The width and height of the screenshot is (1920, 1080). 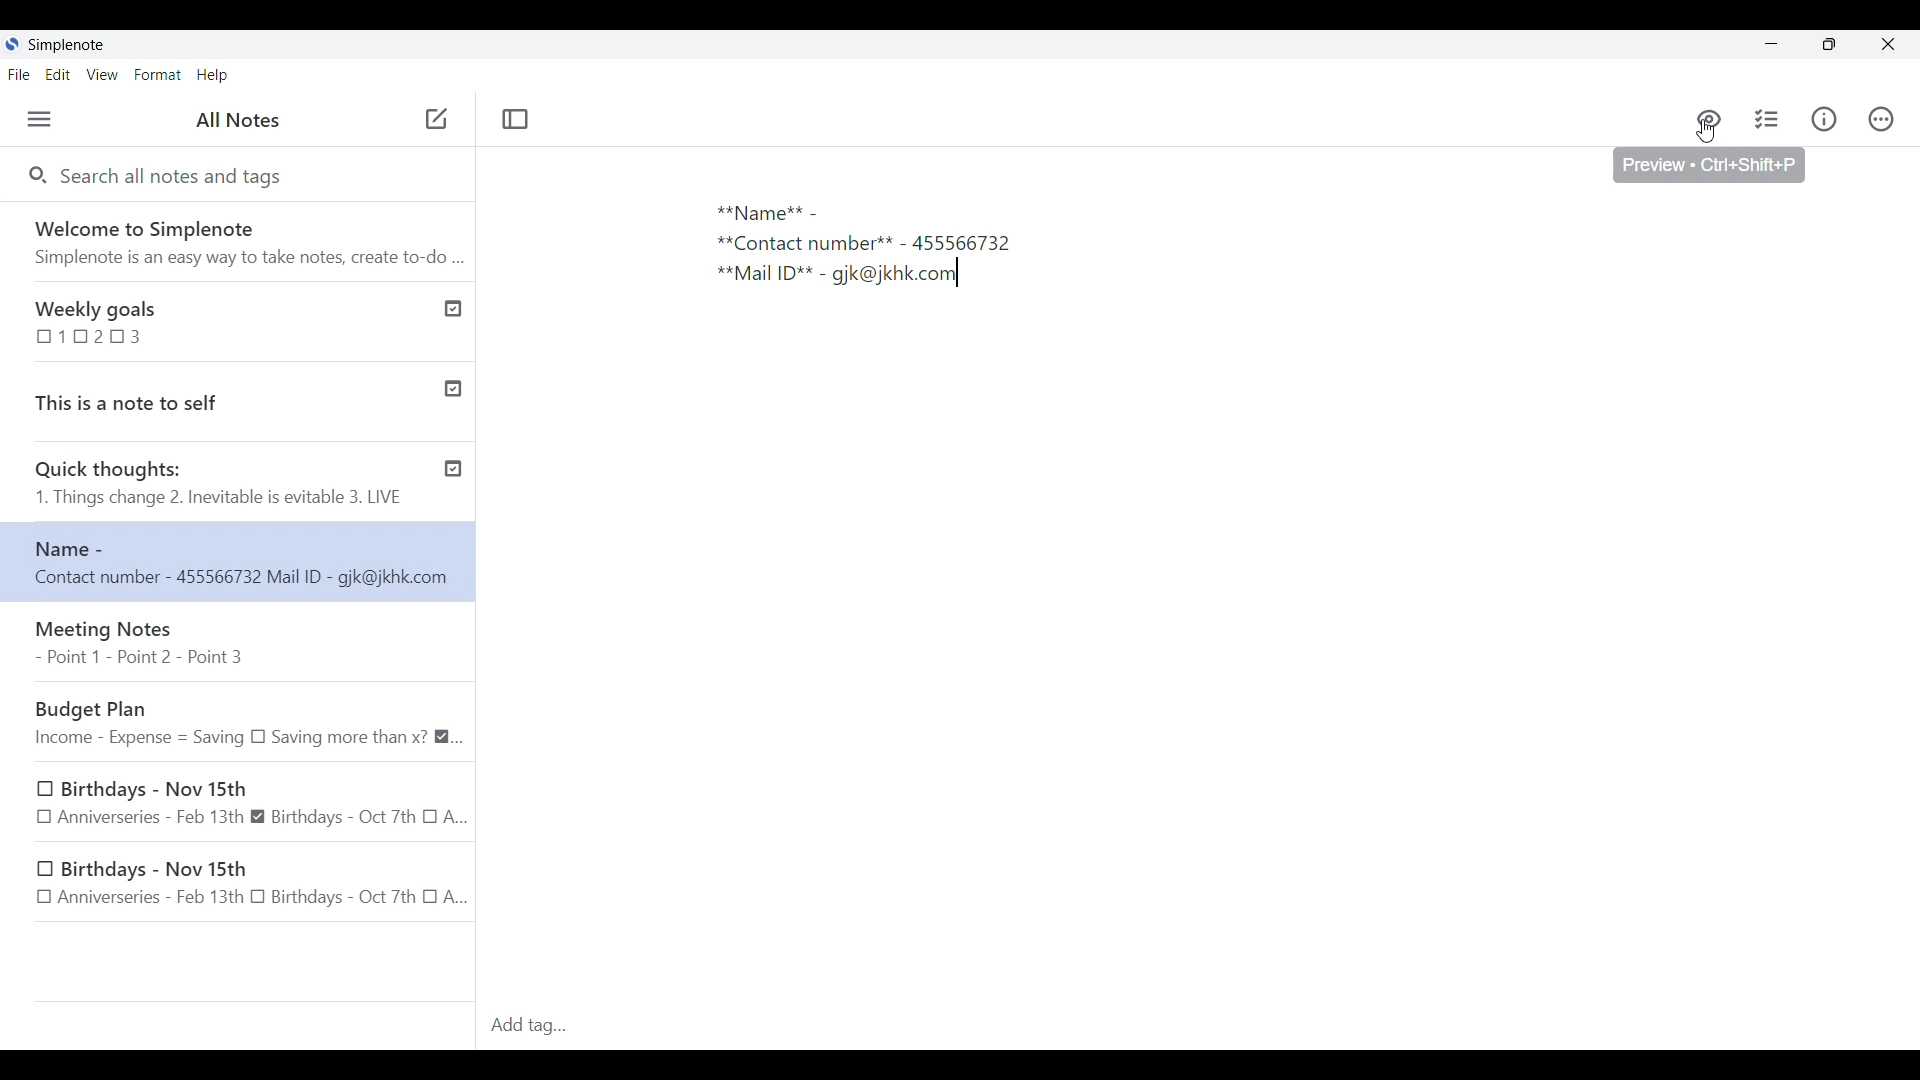 What do you see at coordinates (1824, 119) in the screenshot?
I see `Info` at bounding box center [1824, 119].